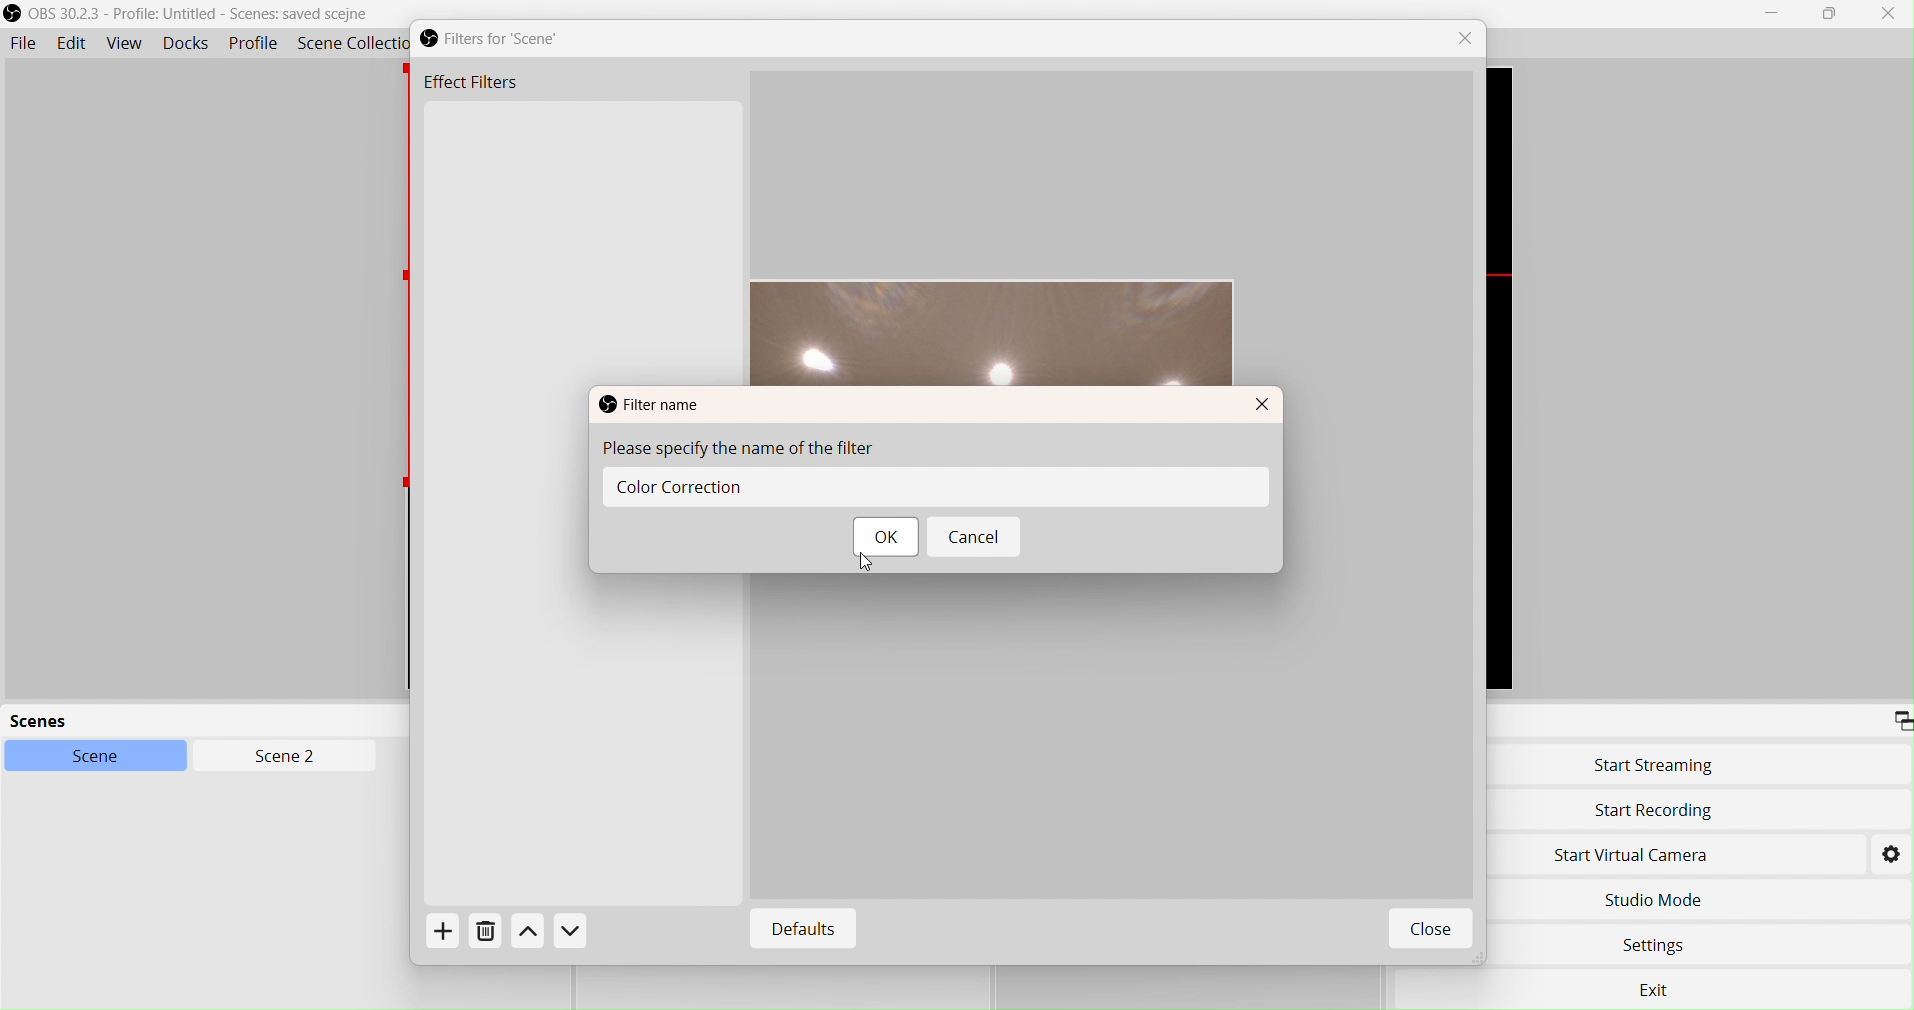 The width and height of the screenshot is (1914, 1010). What do you see at coordinates (1891, 853) in the screenshot?
I see `Settings` at bounding box center [1891, 853].